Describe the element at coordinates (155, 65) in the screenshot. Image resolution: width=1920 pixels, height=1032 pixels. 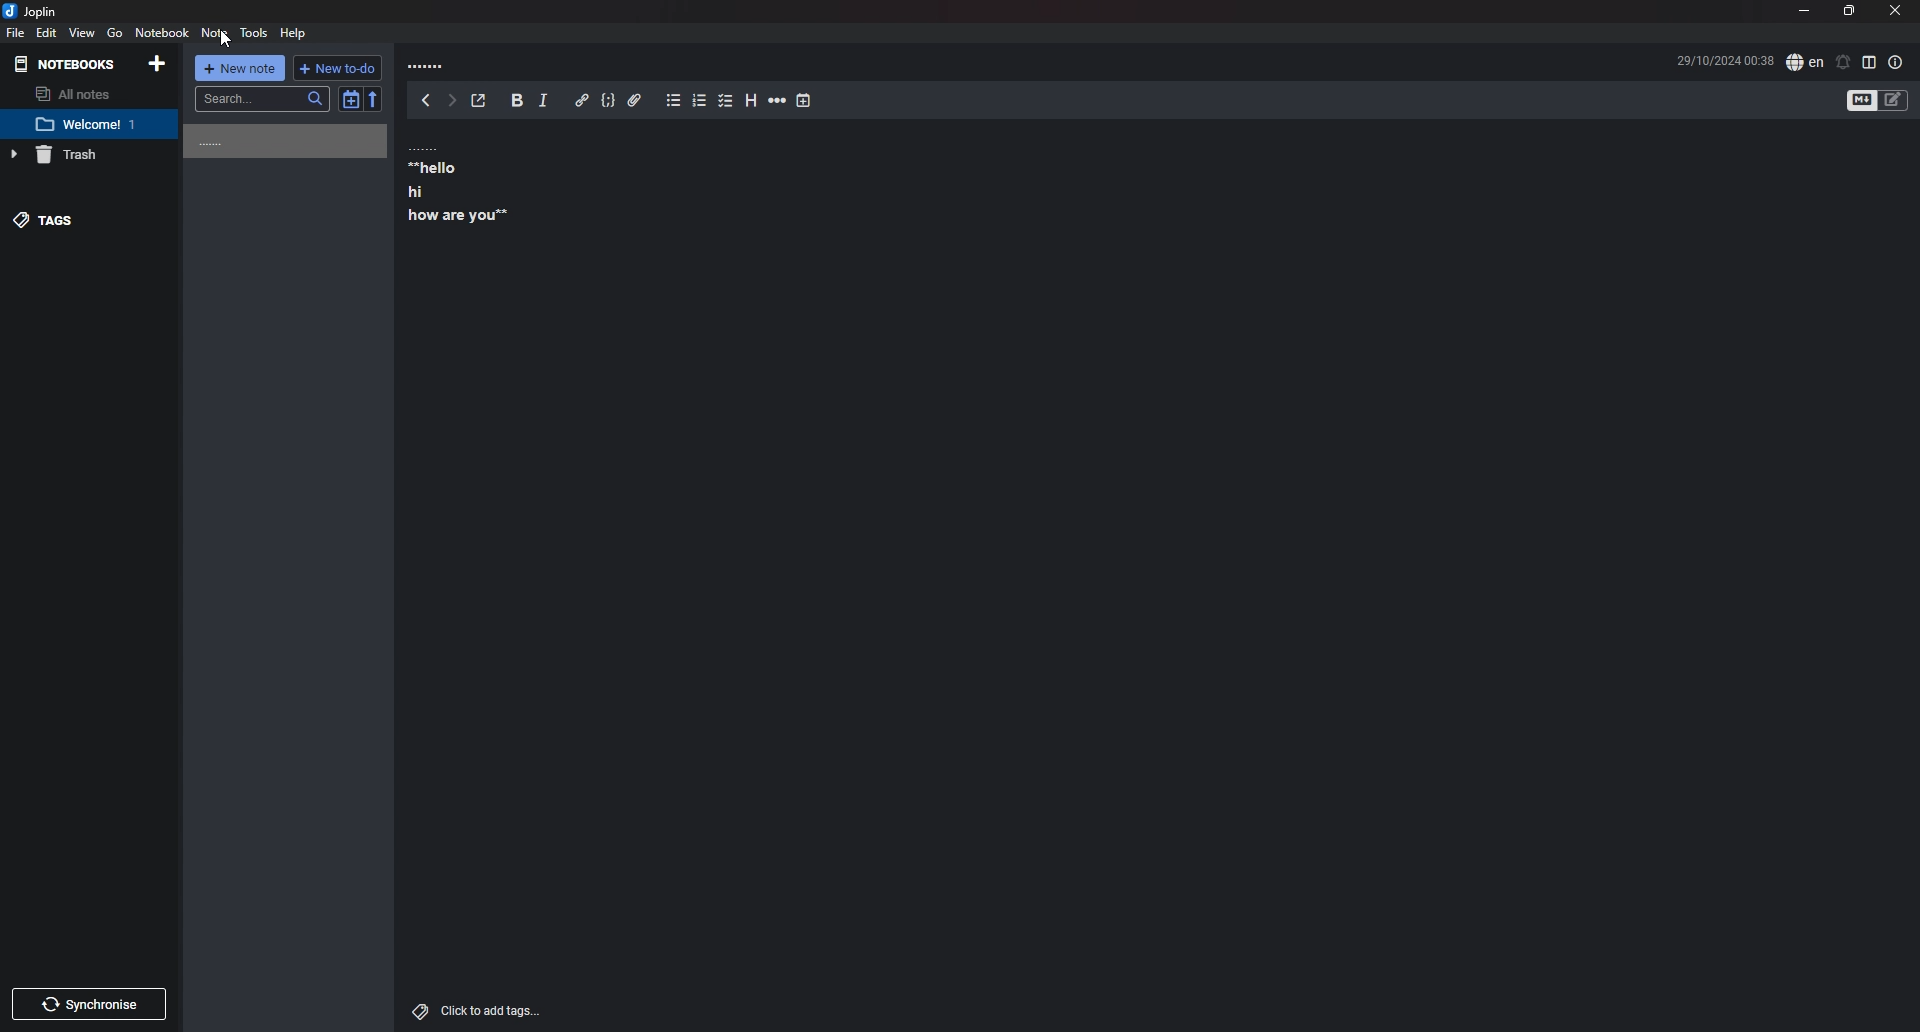
I see `Add notebooks` at that location.